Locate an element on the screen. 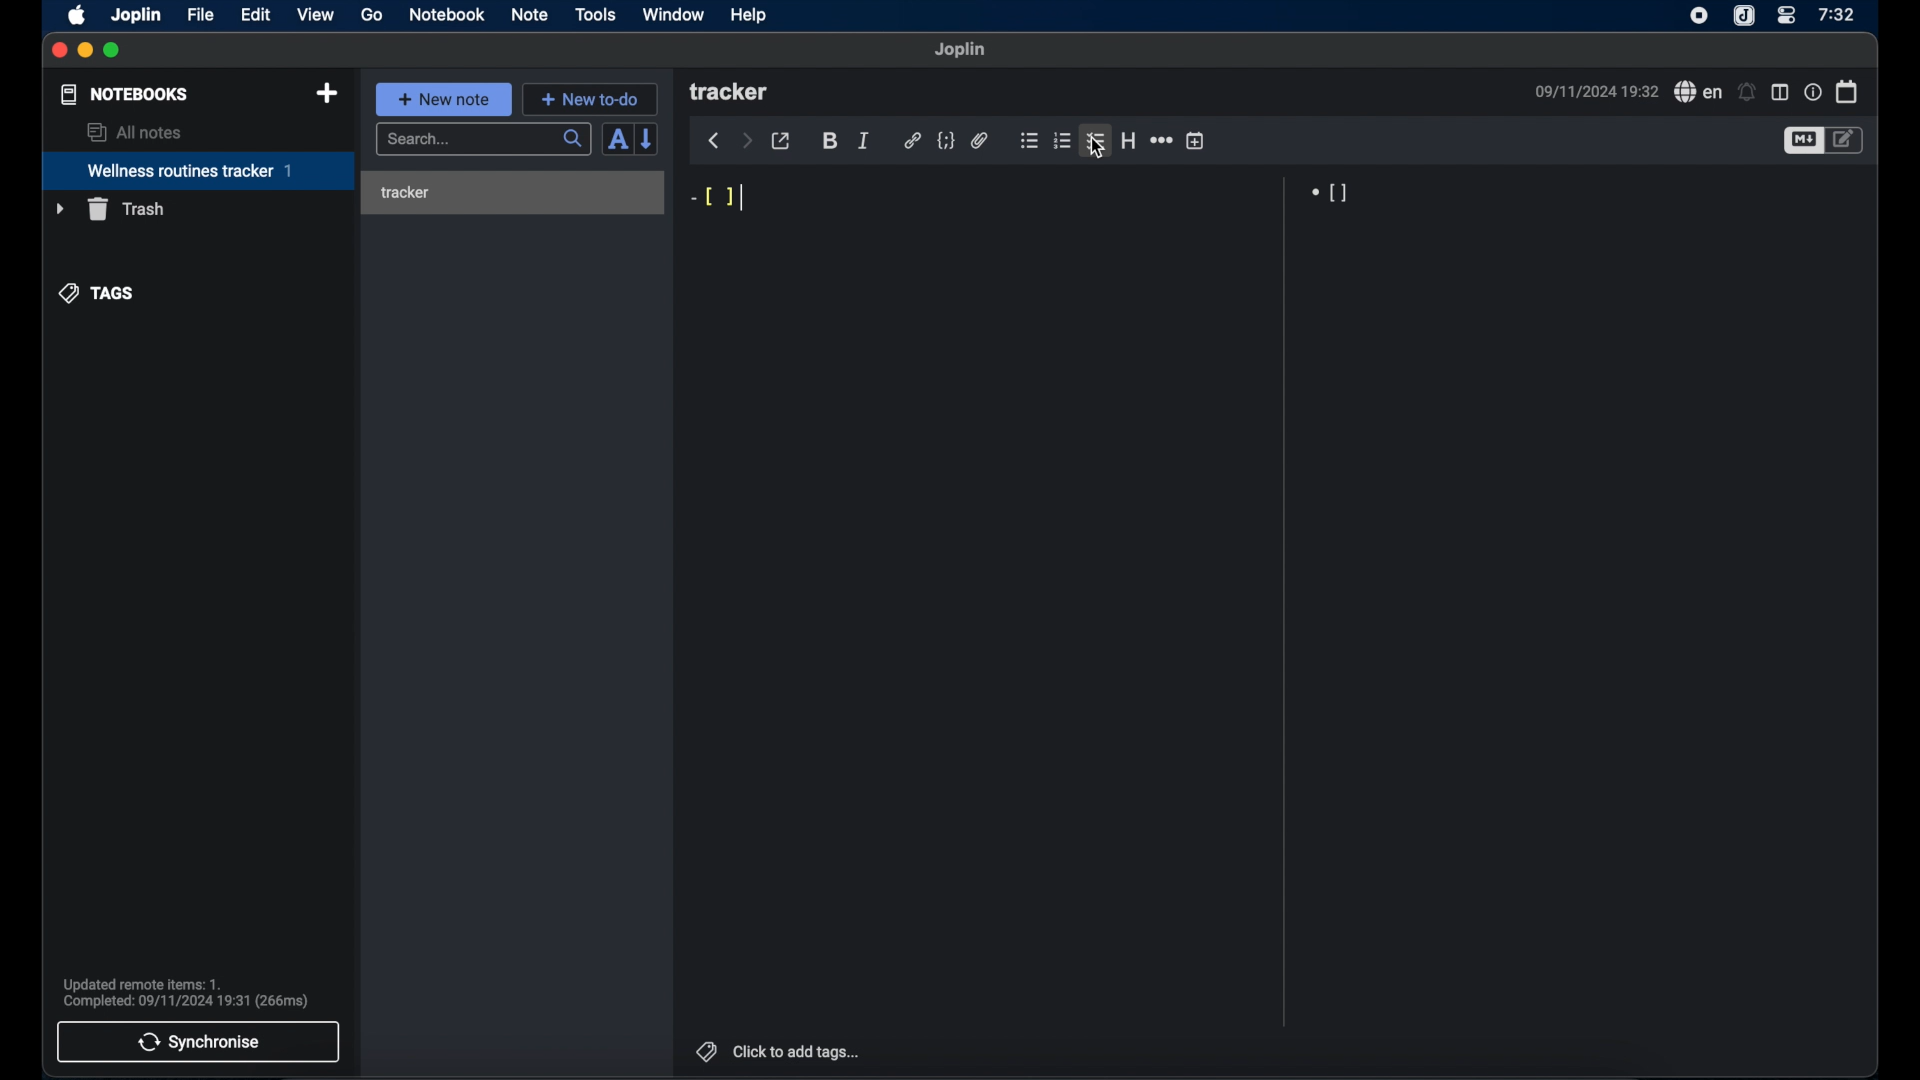 The image size is (1920, 1080). toggle editor layout is located at coordinates (1779, 92).